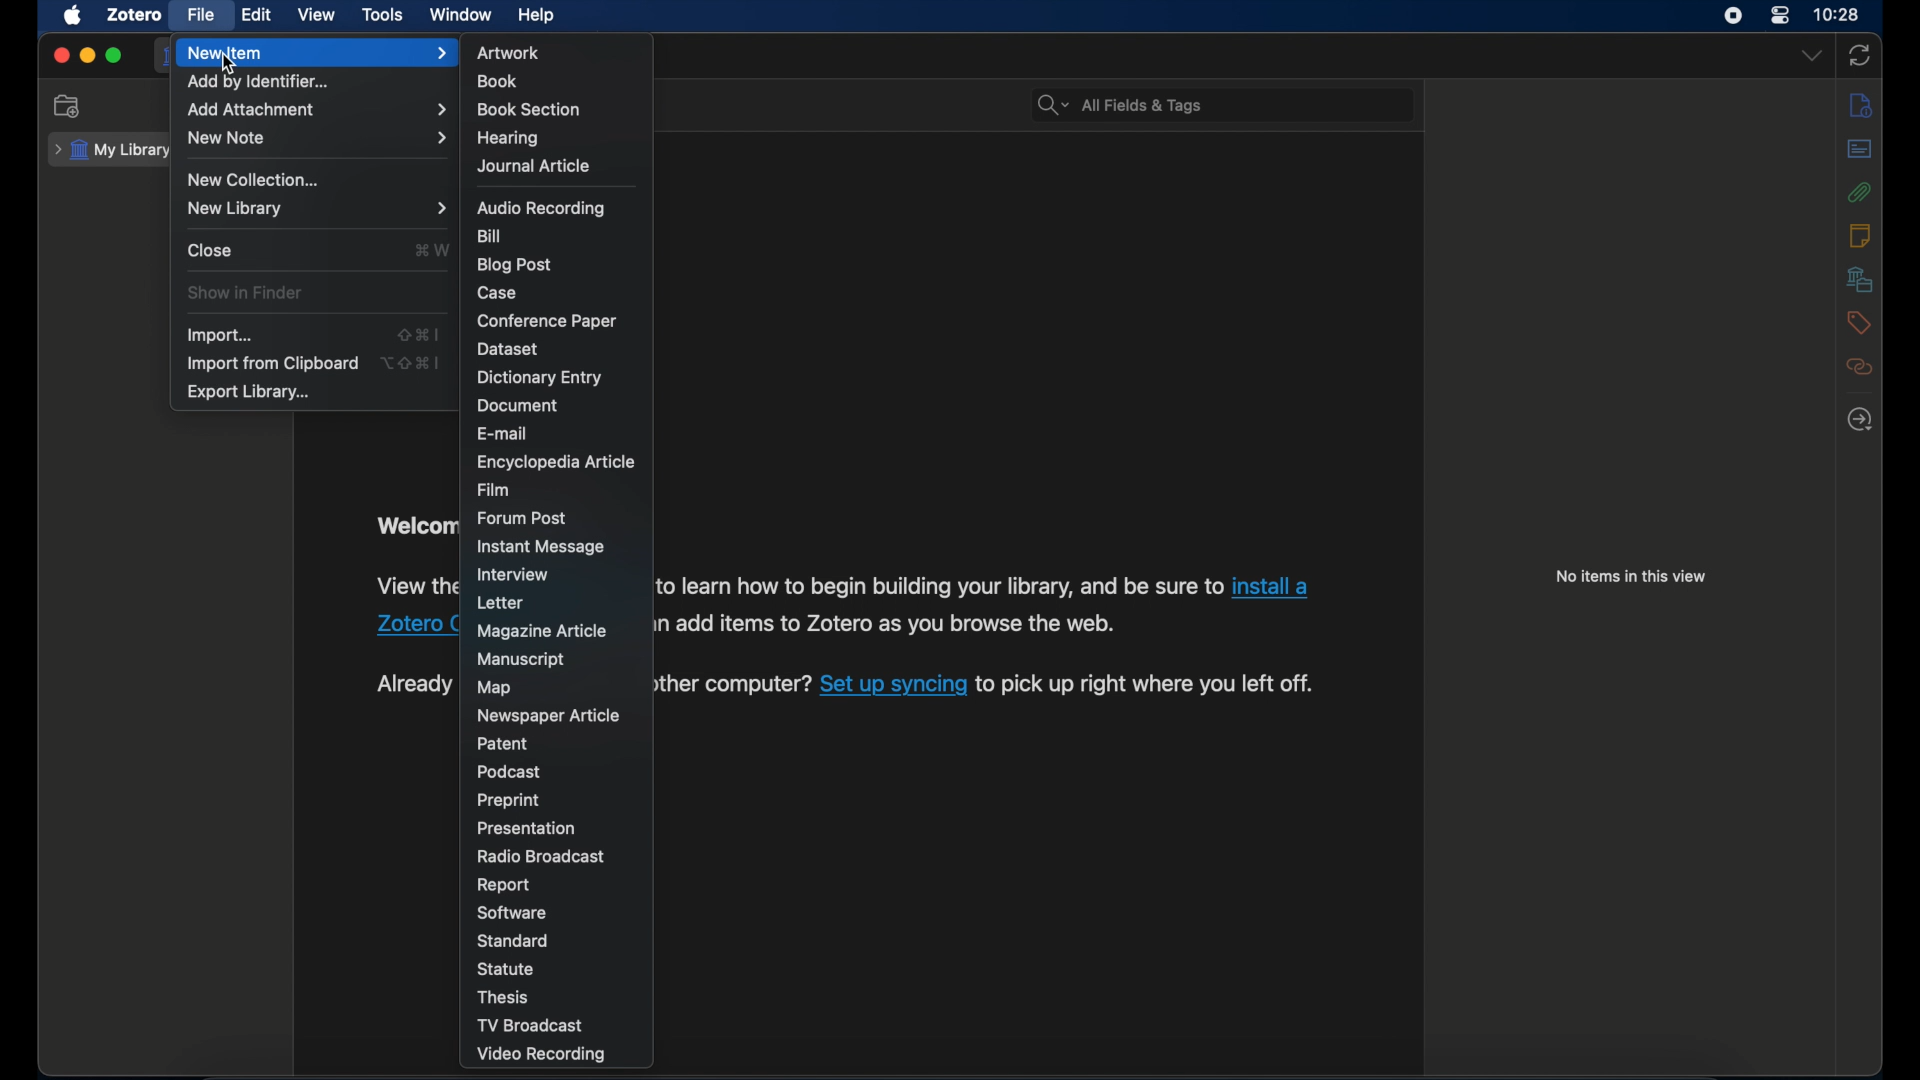 This screenshot has width=1920, height=1080. I want to click on obscure text, so click(413, 605).